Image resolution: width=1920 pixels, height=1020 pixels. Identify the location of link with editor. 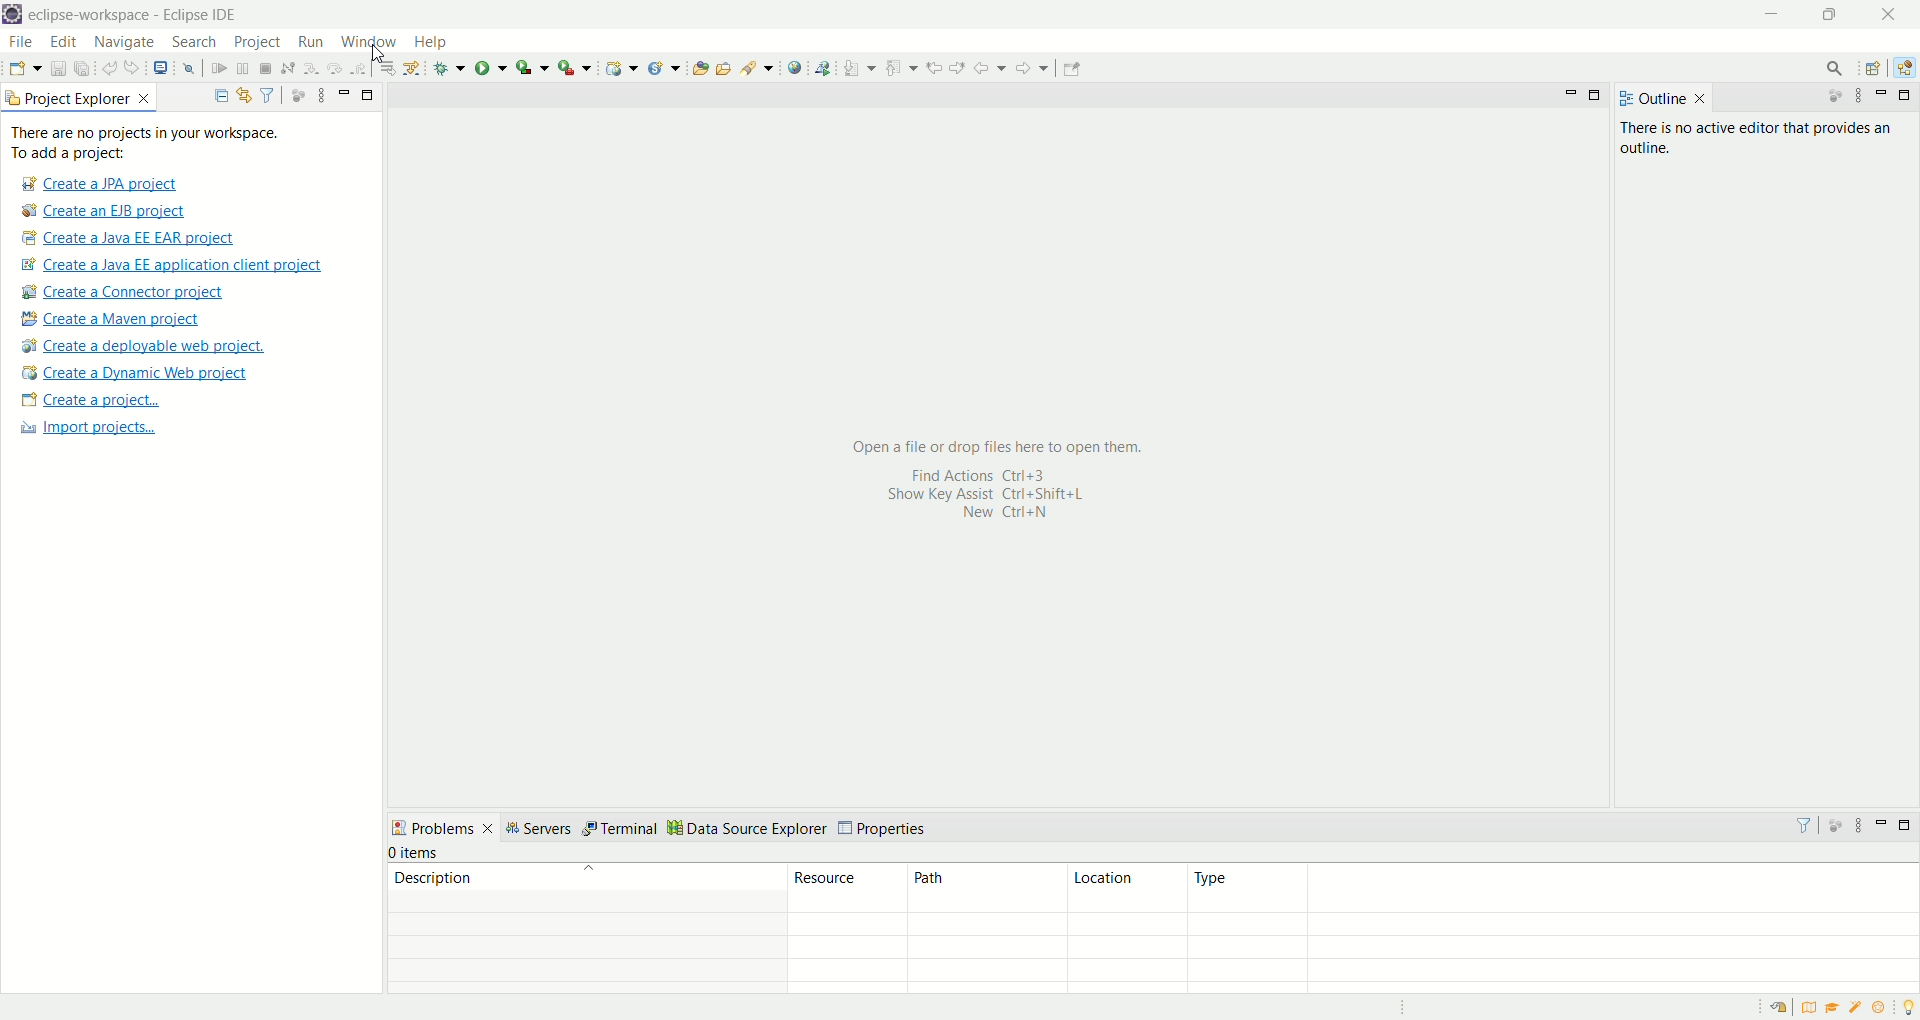
(245, 95).